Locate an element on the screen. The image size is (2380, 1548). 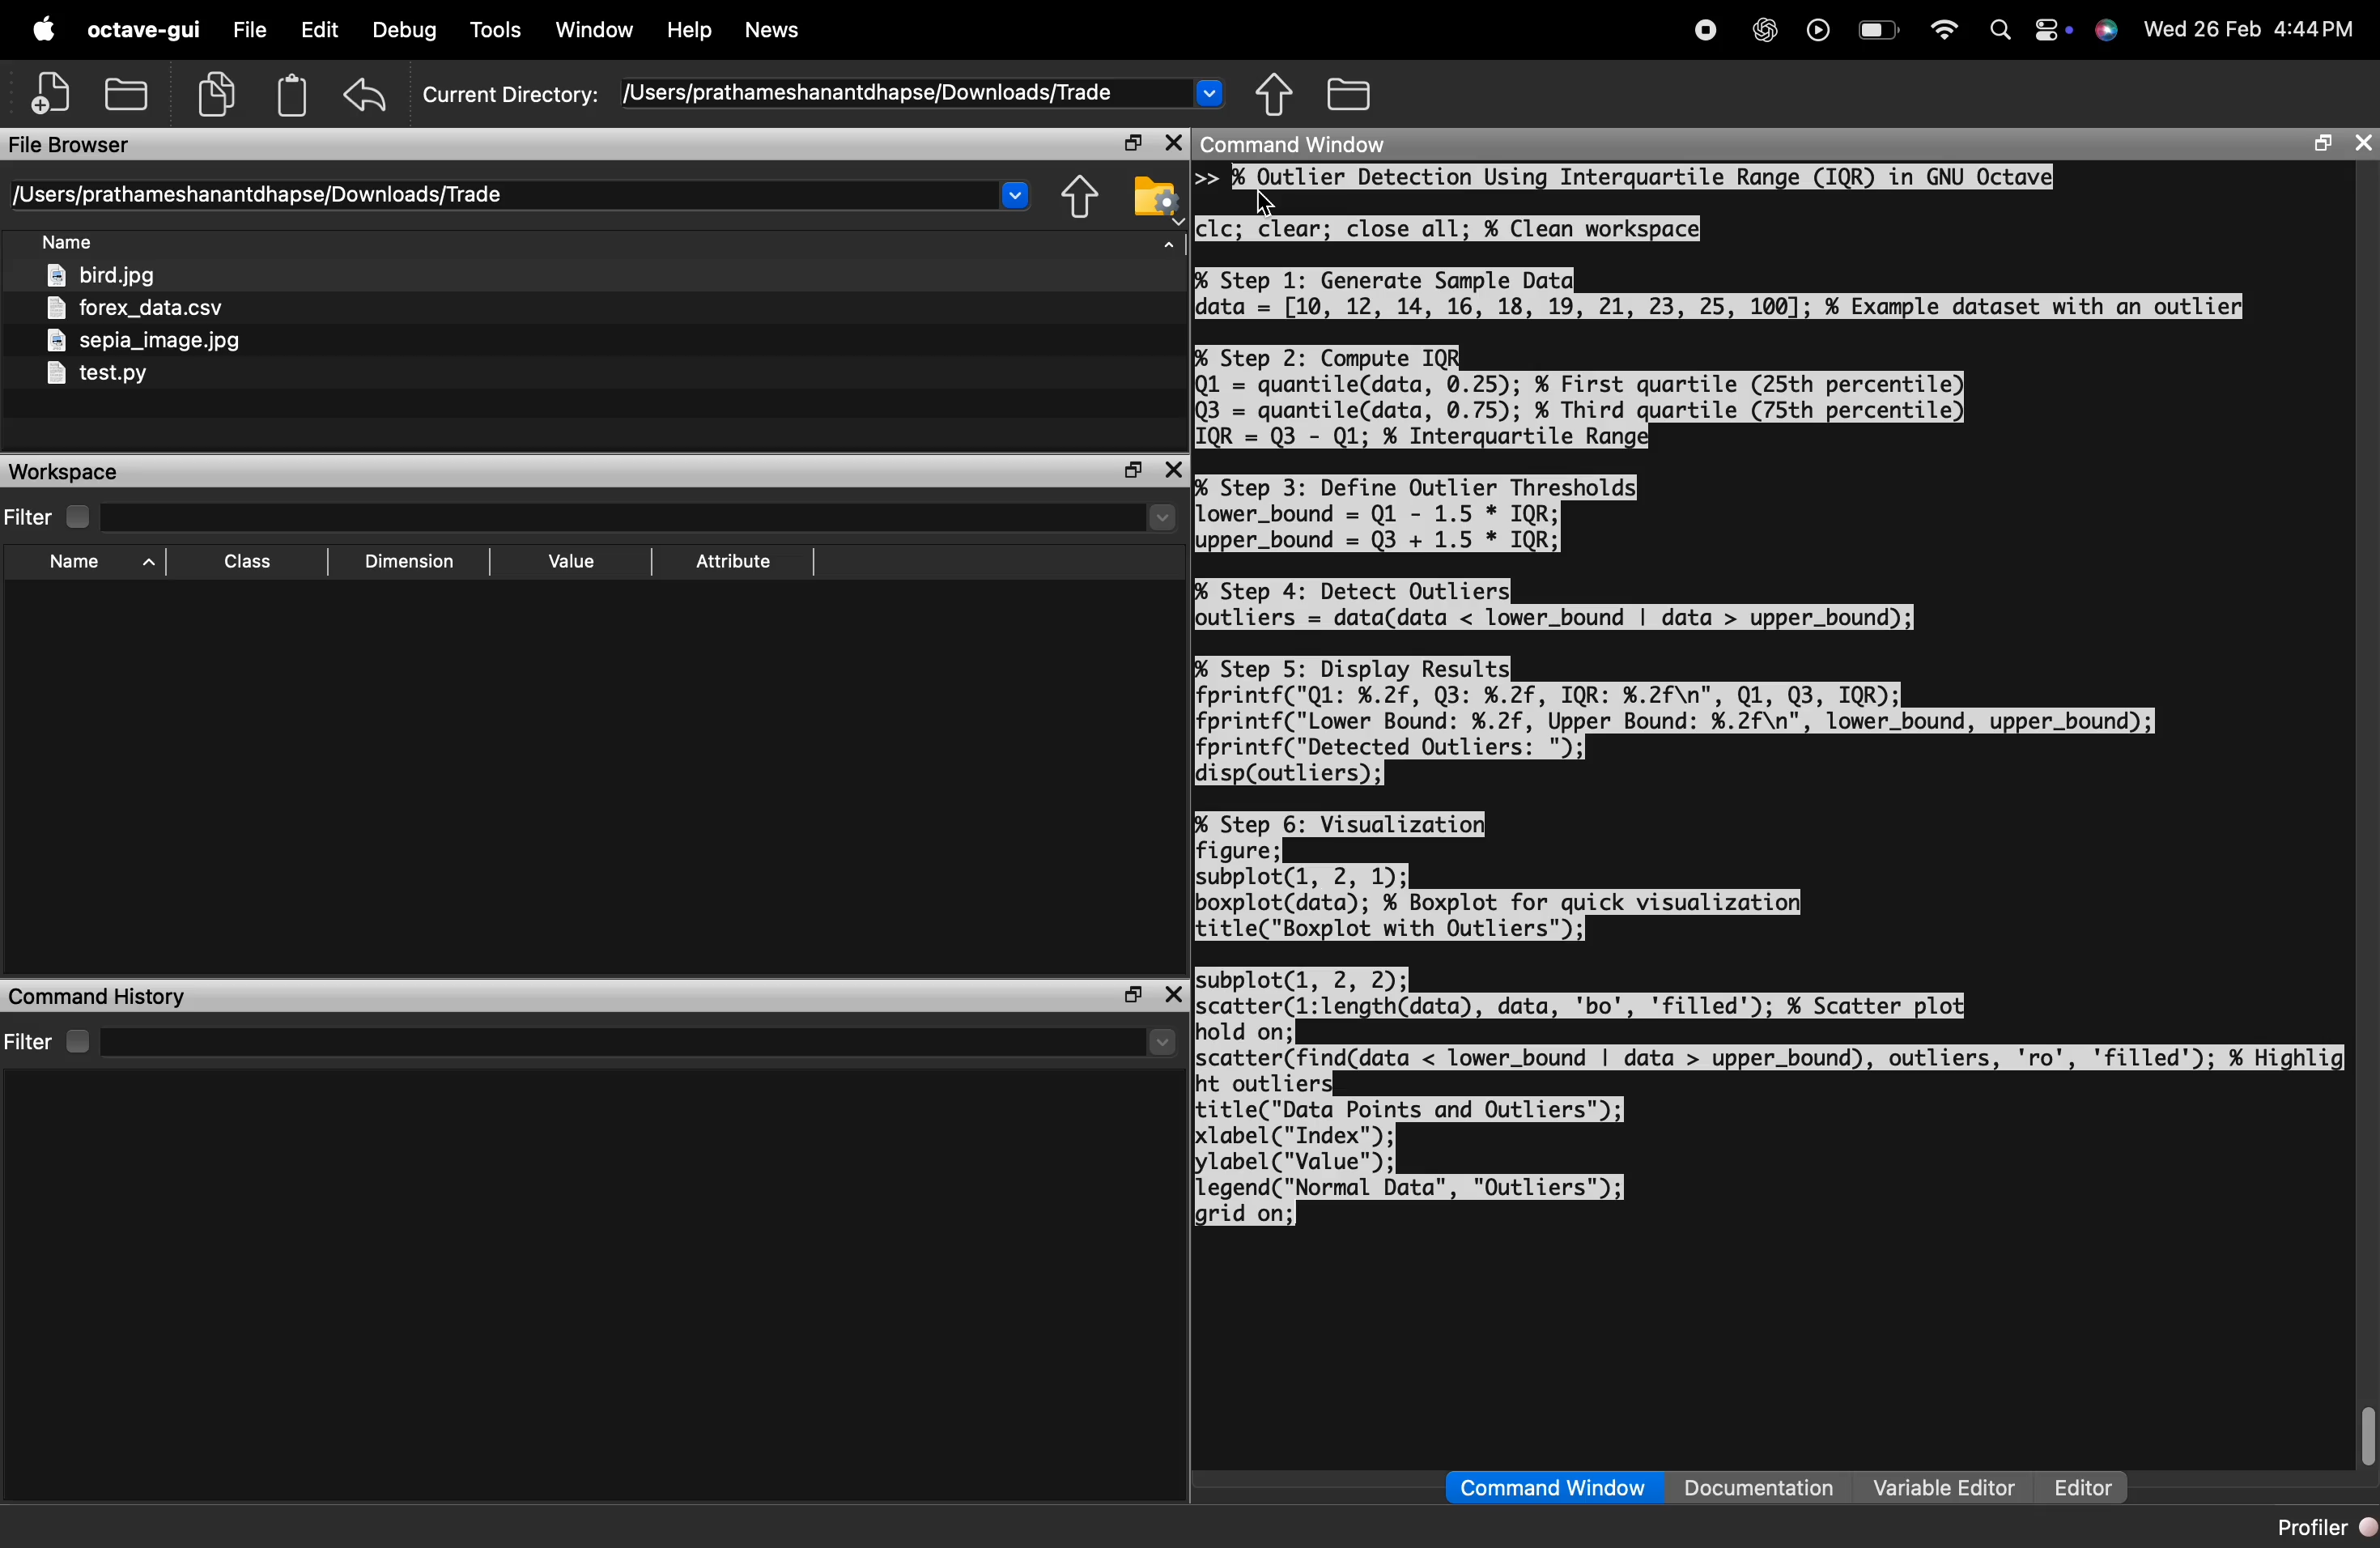
support is located at coordinates (2107, 31).